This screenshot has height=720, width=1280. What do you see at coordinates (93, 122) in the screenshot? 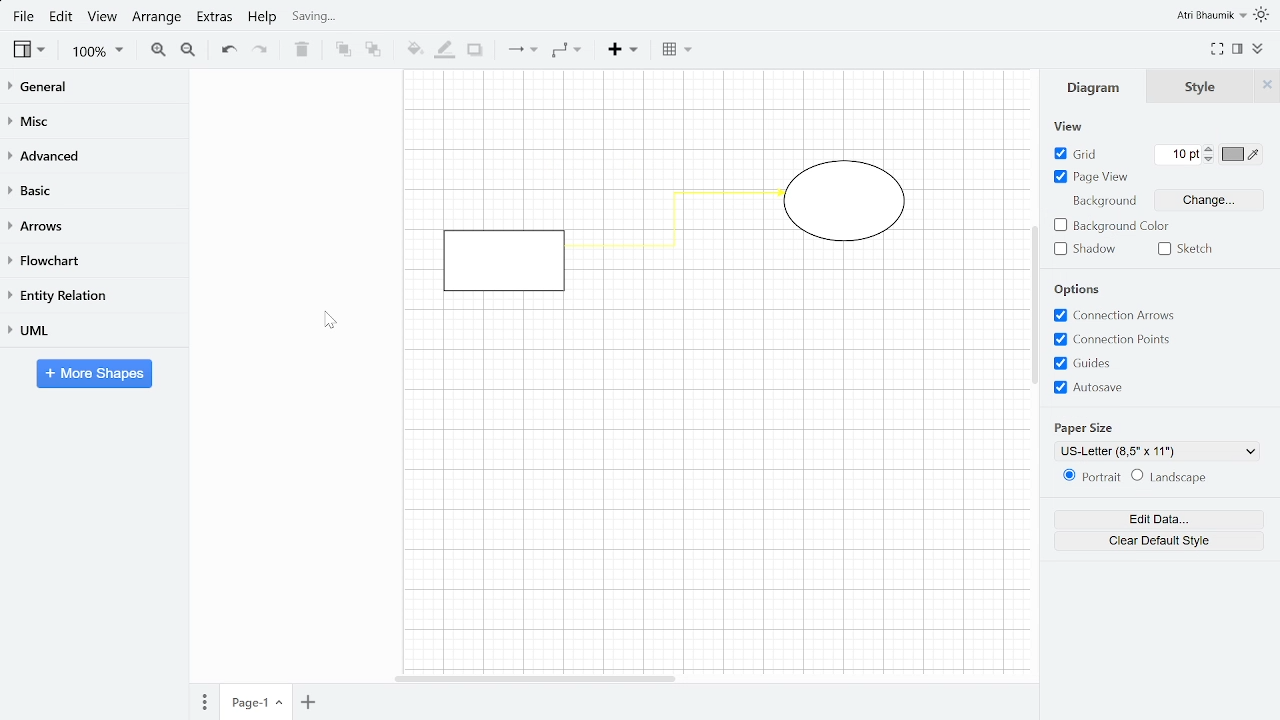
I see `Misc` at bounding box center [93, 122].